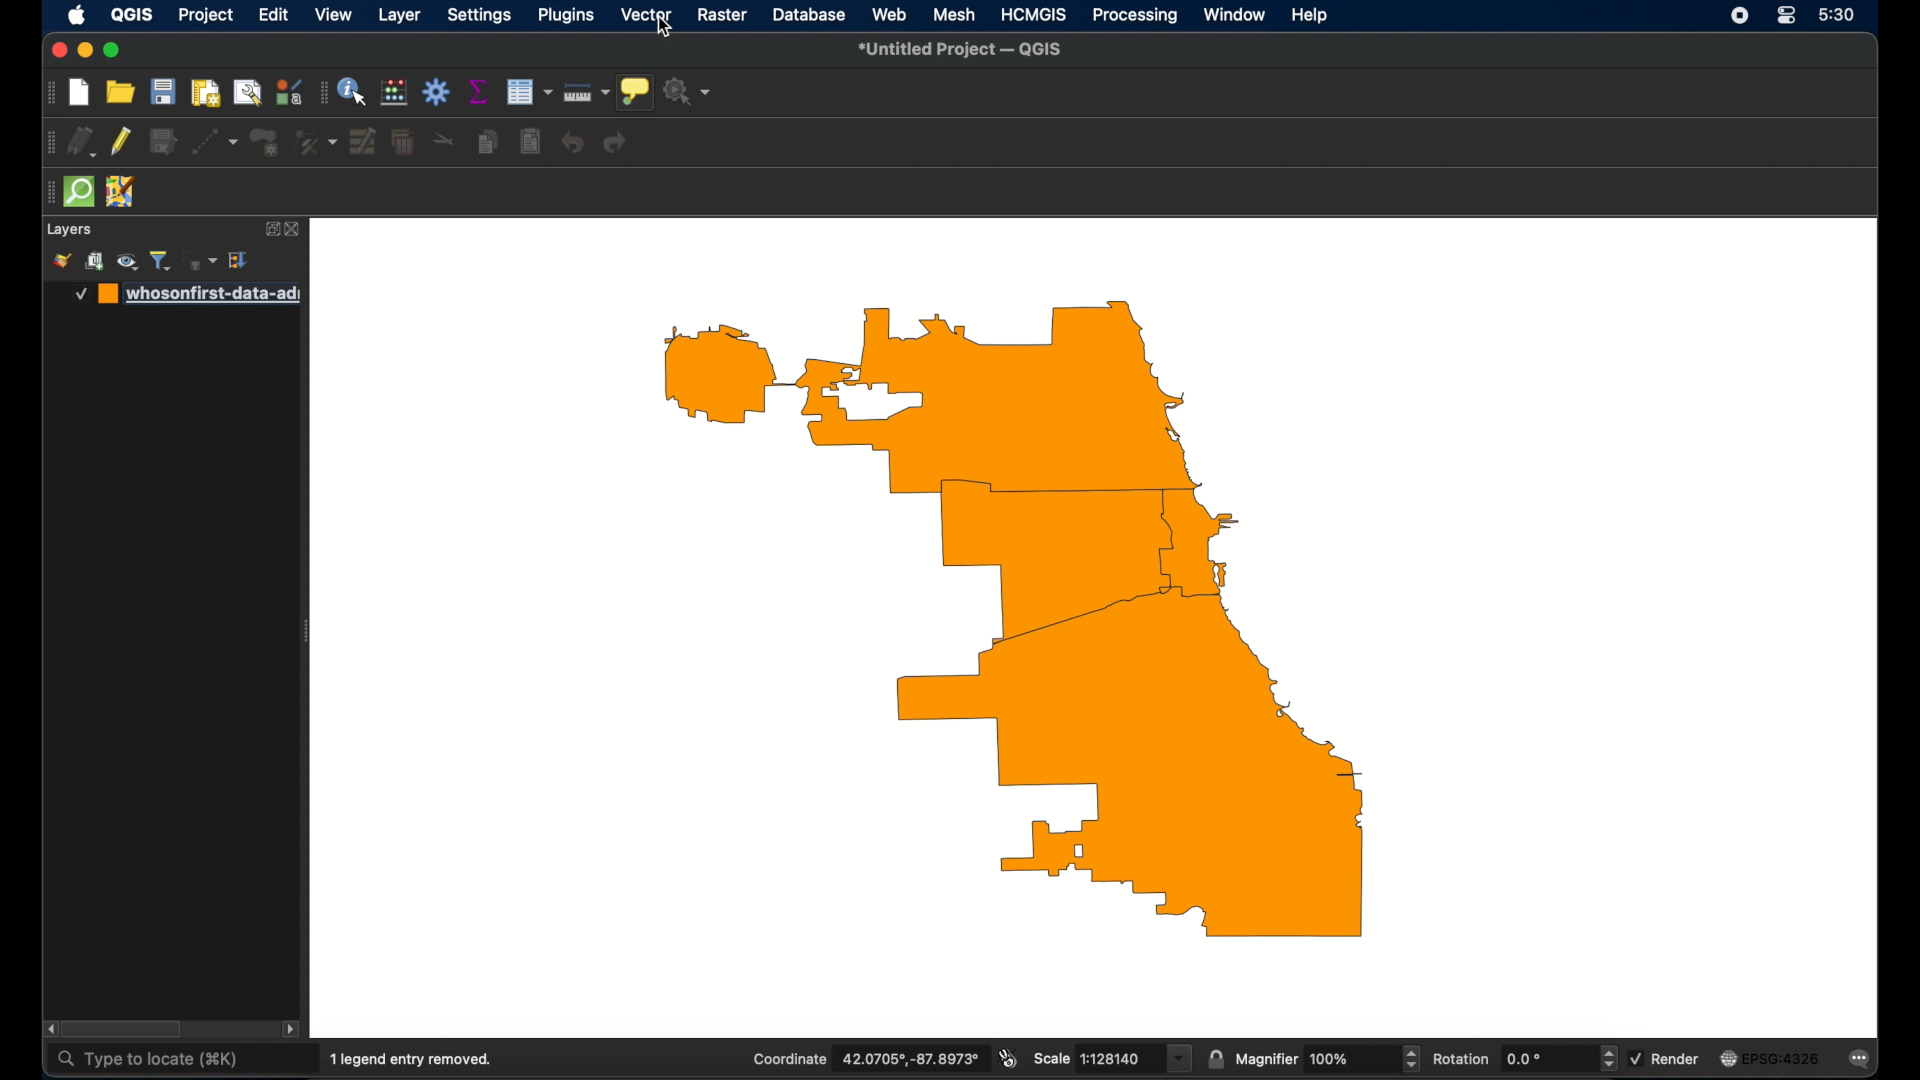  I want to click on new project, so click(79, 92).